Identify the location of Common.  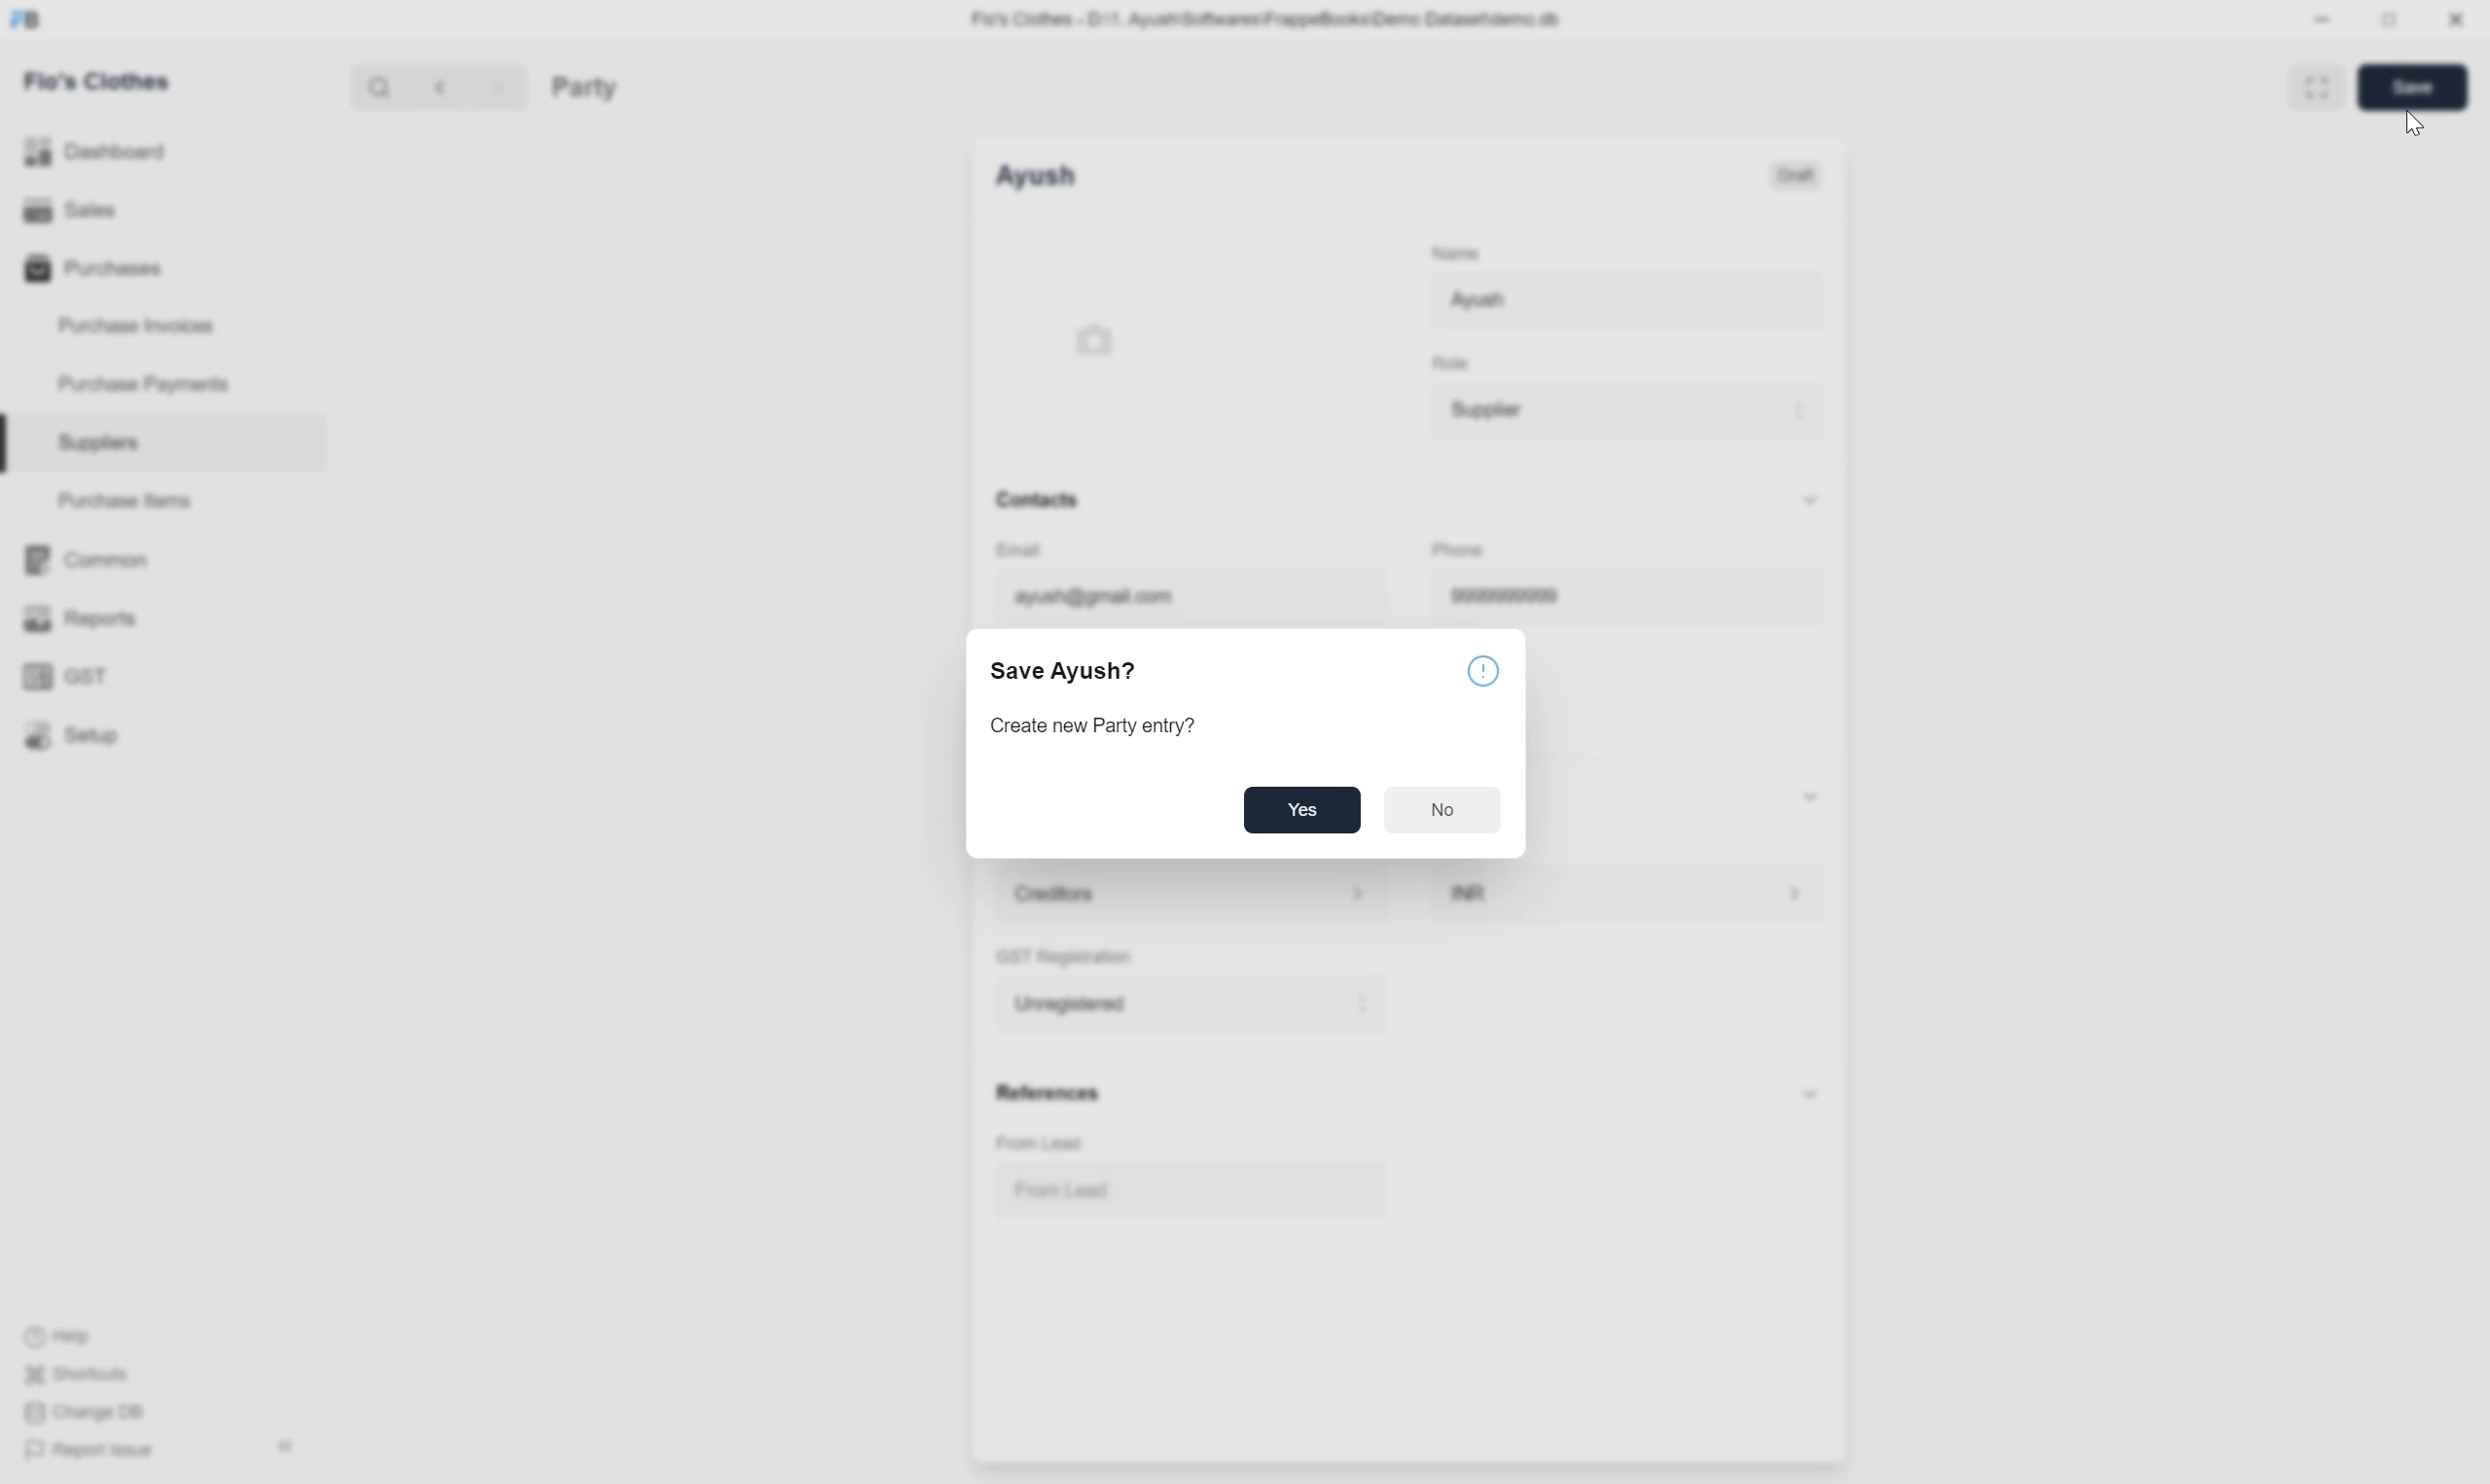
(161, 560).